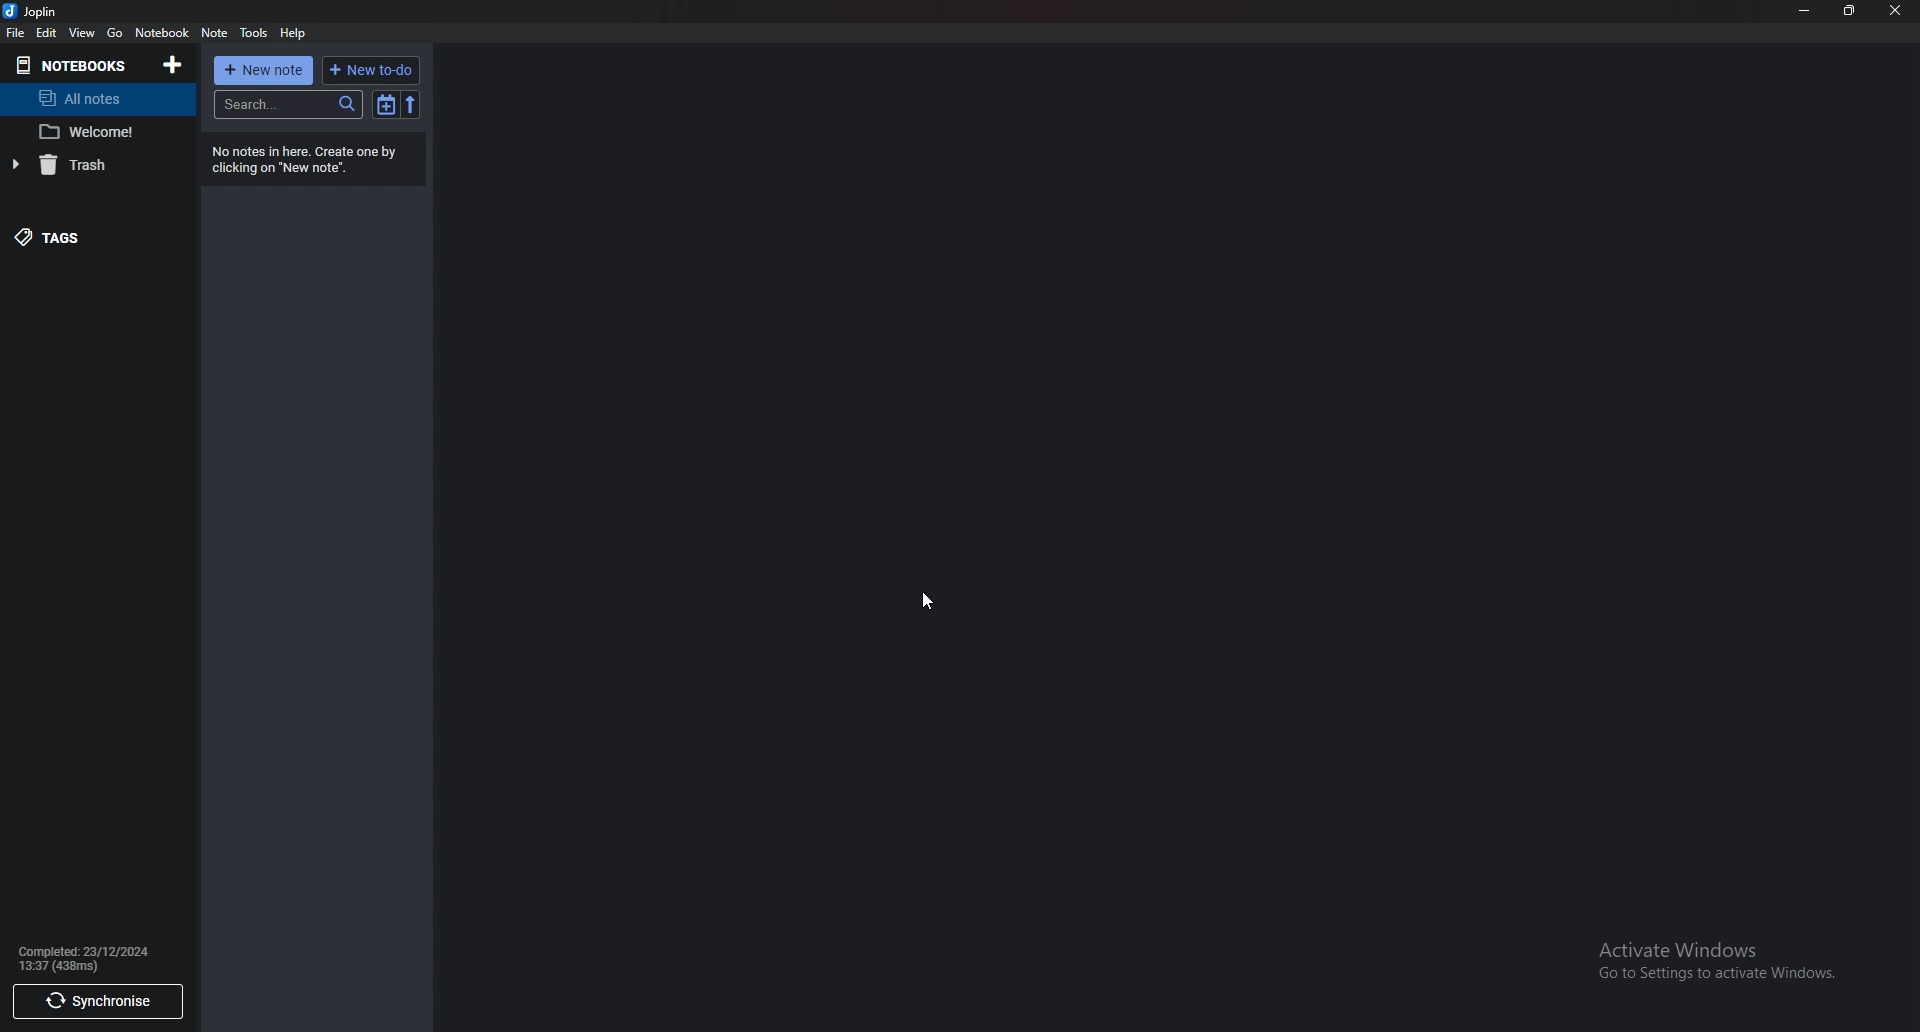 Image resolution: width=1920 pixels, height=1032 pixels. Describe the element at coordinates (389, 106) in the screenshot. I see `Toggle sort order` at that location.